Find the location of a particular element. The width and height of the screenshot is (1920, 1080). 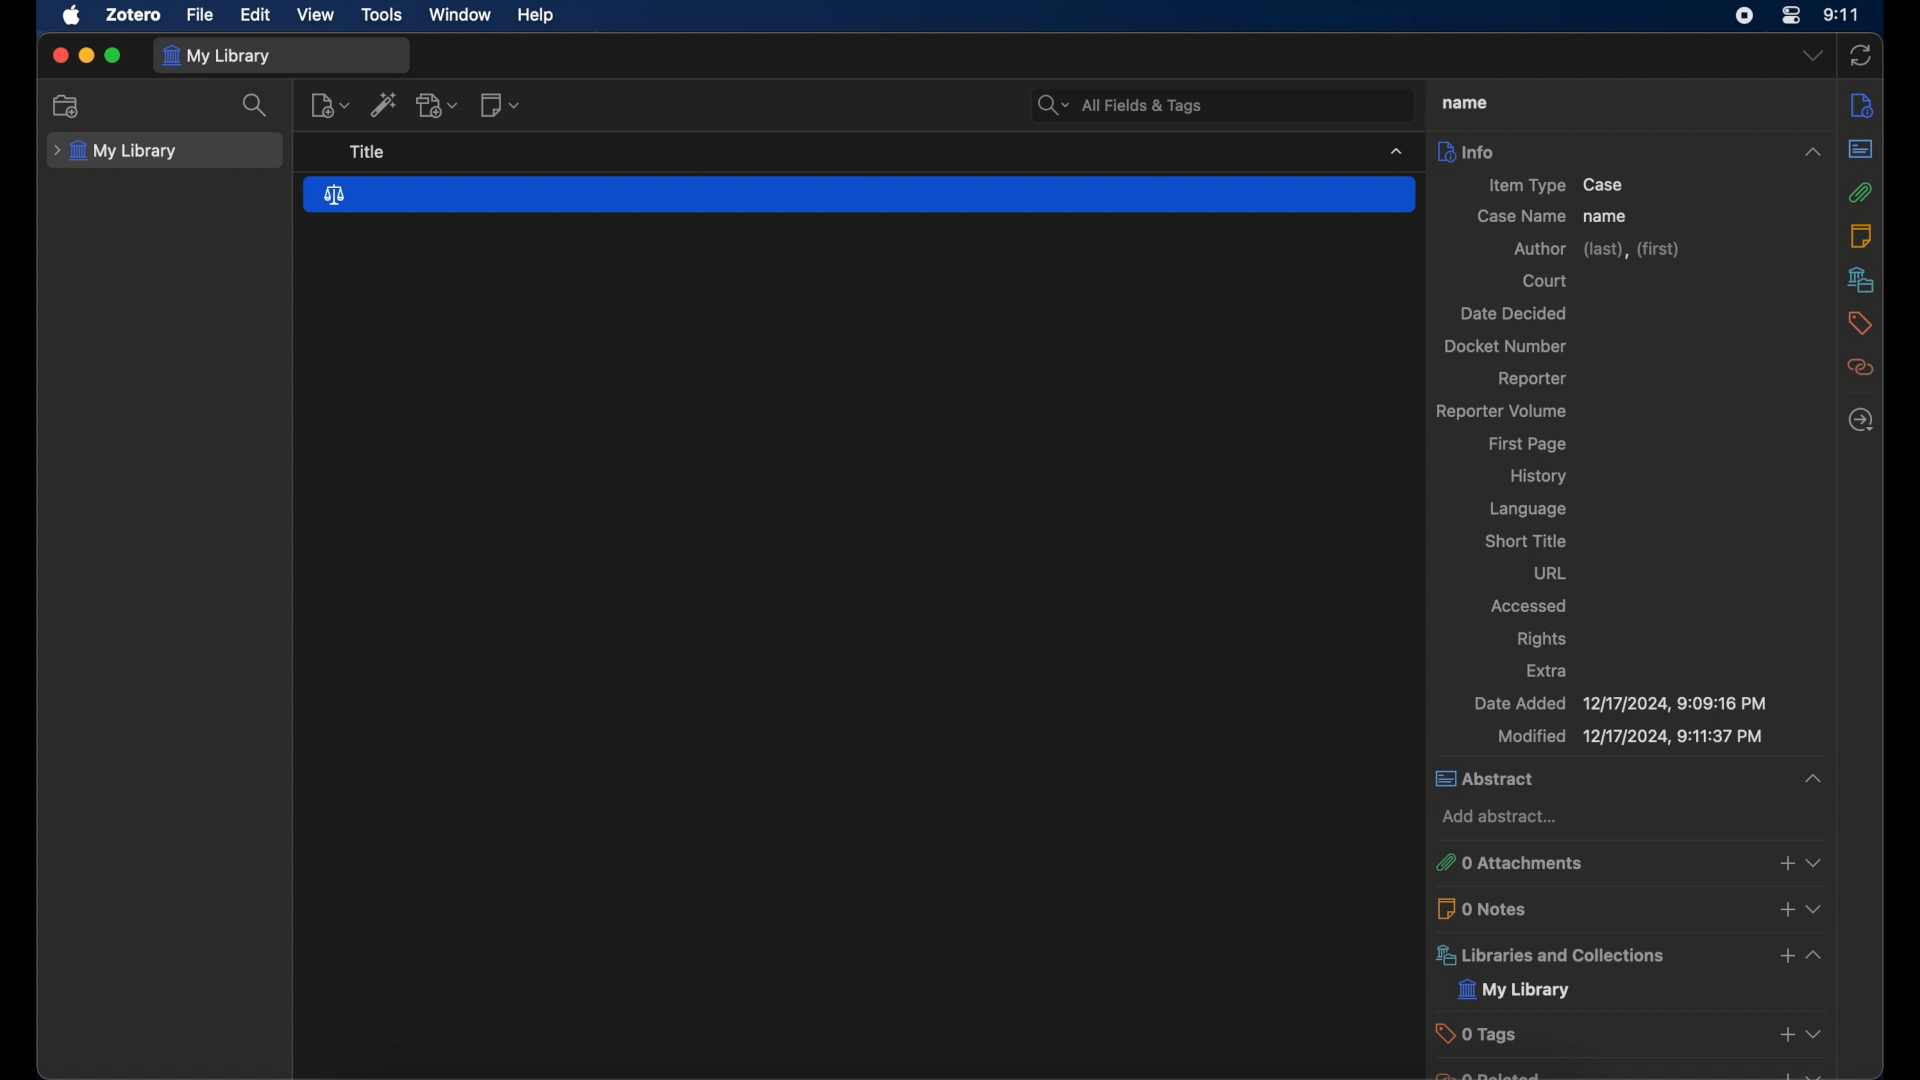

attachments is located at coordinates (1631, 862).